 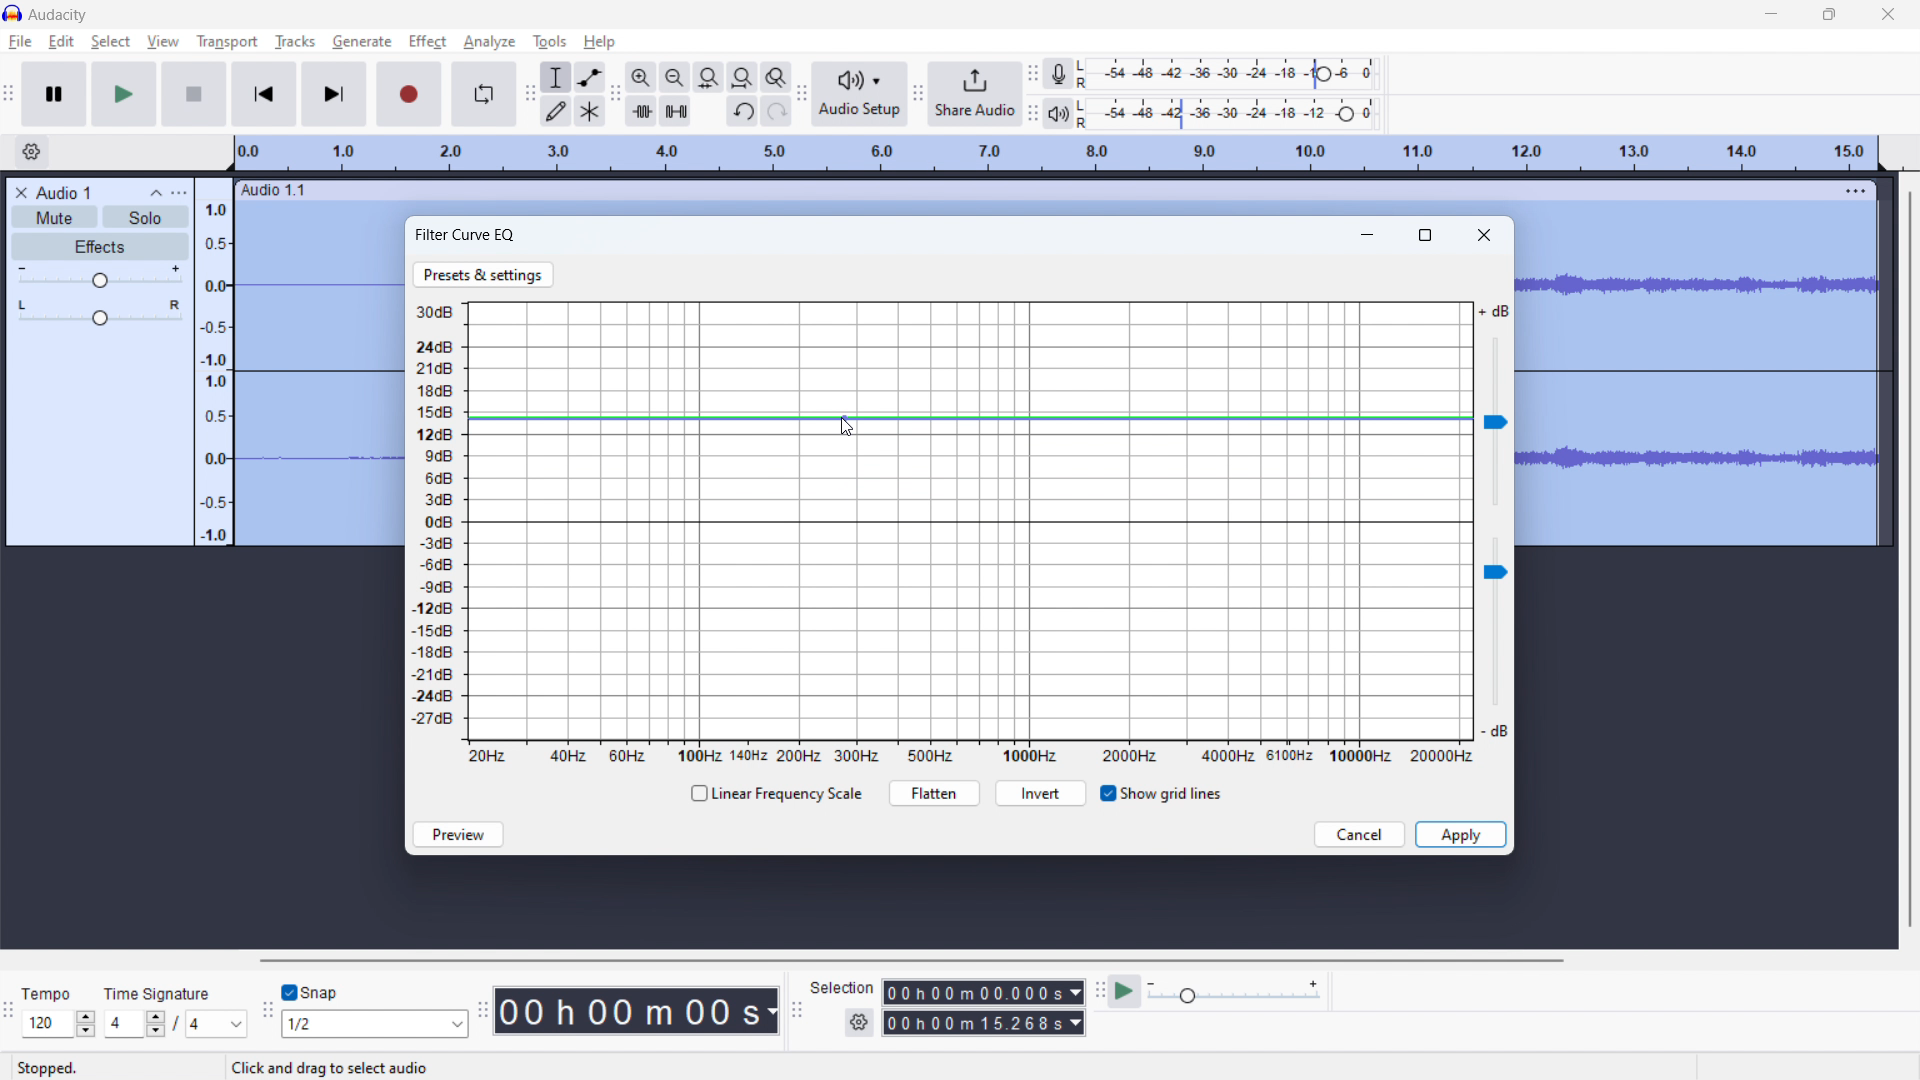 What do you see at coordinates (1059, 154) in the screenshot?
I see `timeline` at bounding box center [1059, 154].